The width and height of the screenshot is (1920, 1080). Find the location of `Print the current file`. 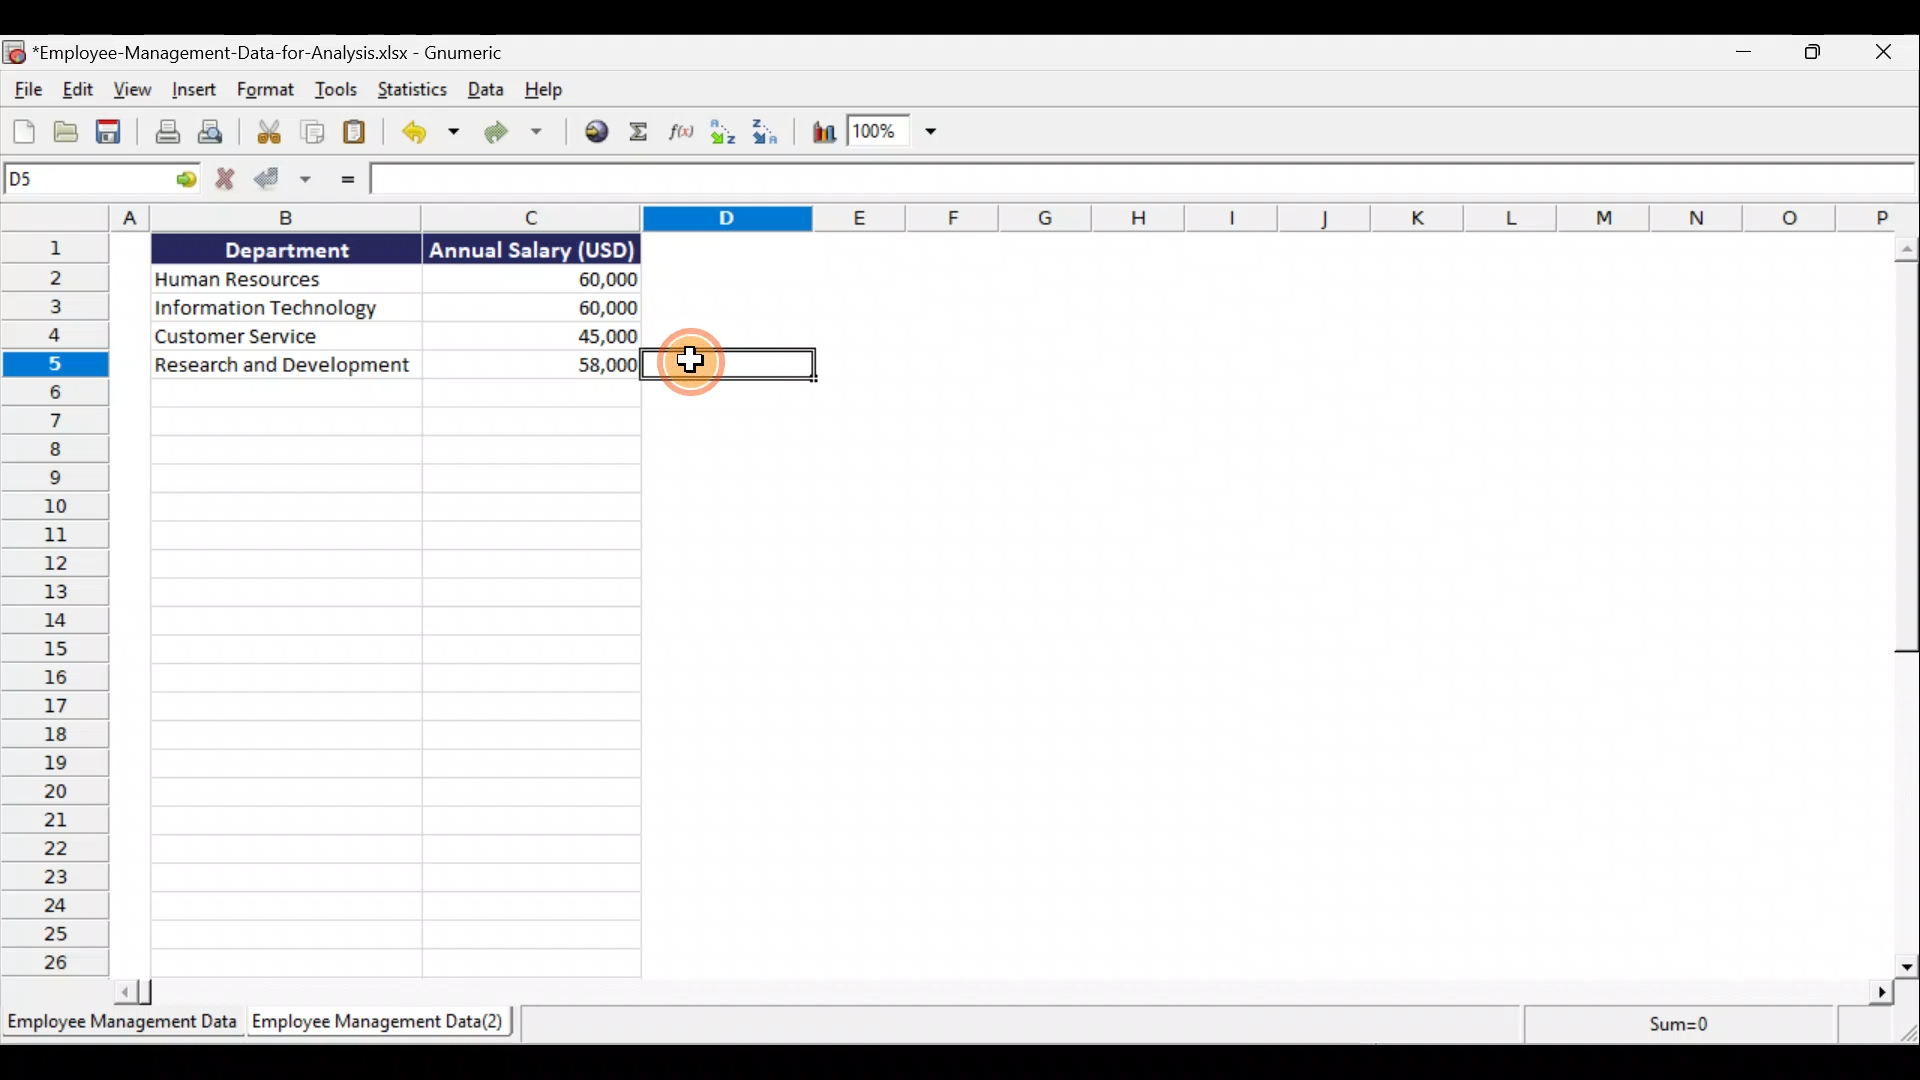

Print the current file is located at coordinates (163, 133).